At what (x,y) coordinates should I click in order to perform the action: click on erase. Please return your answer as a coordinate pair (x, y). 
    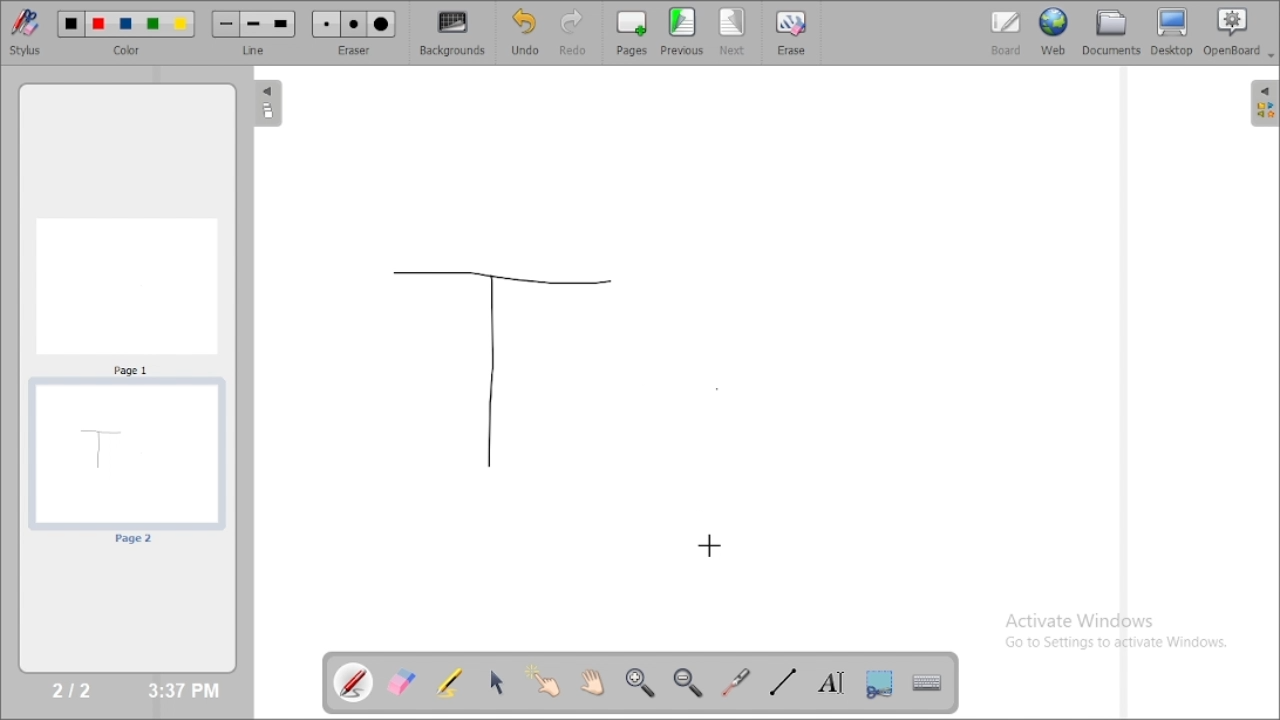
    Looking at the image, I should click on (790, 32).